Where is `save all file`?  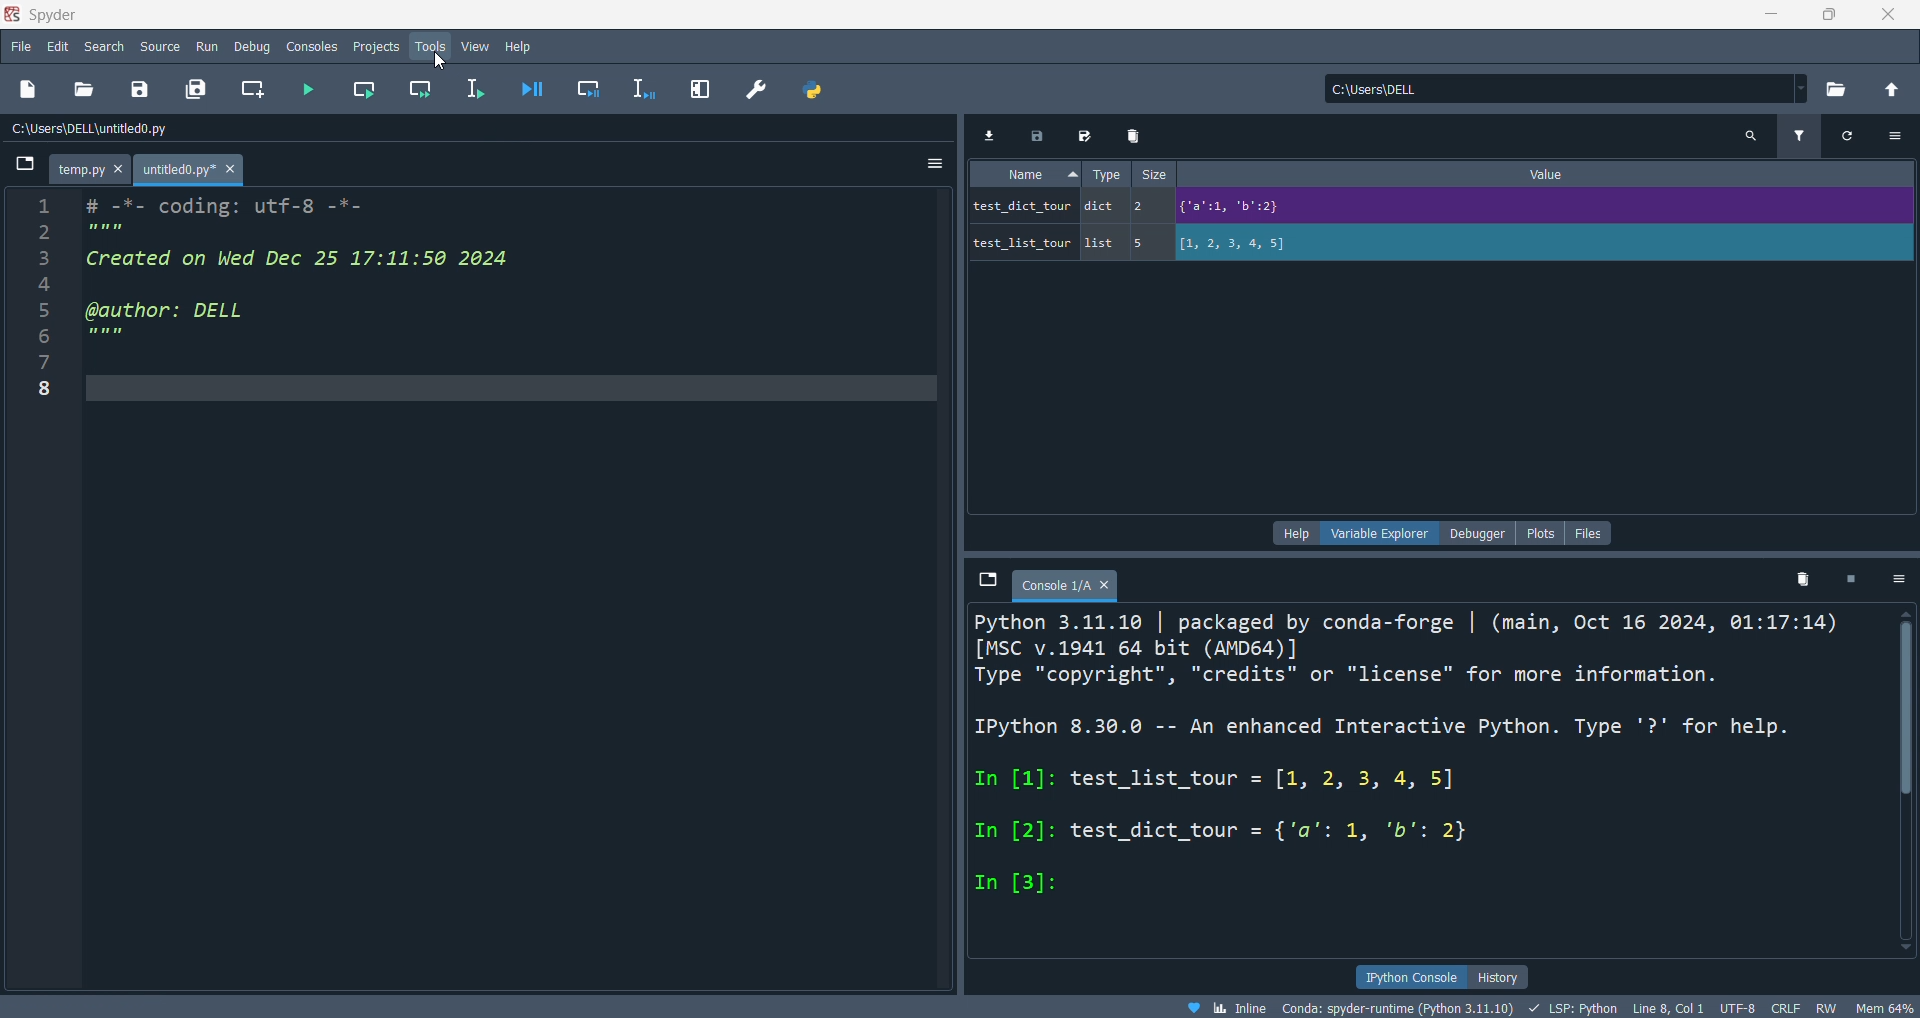 save all file is located at coordinates (194, 87).